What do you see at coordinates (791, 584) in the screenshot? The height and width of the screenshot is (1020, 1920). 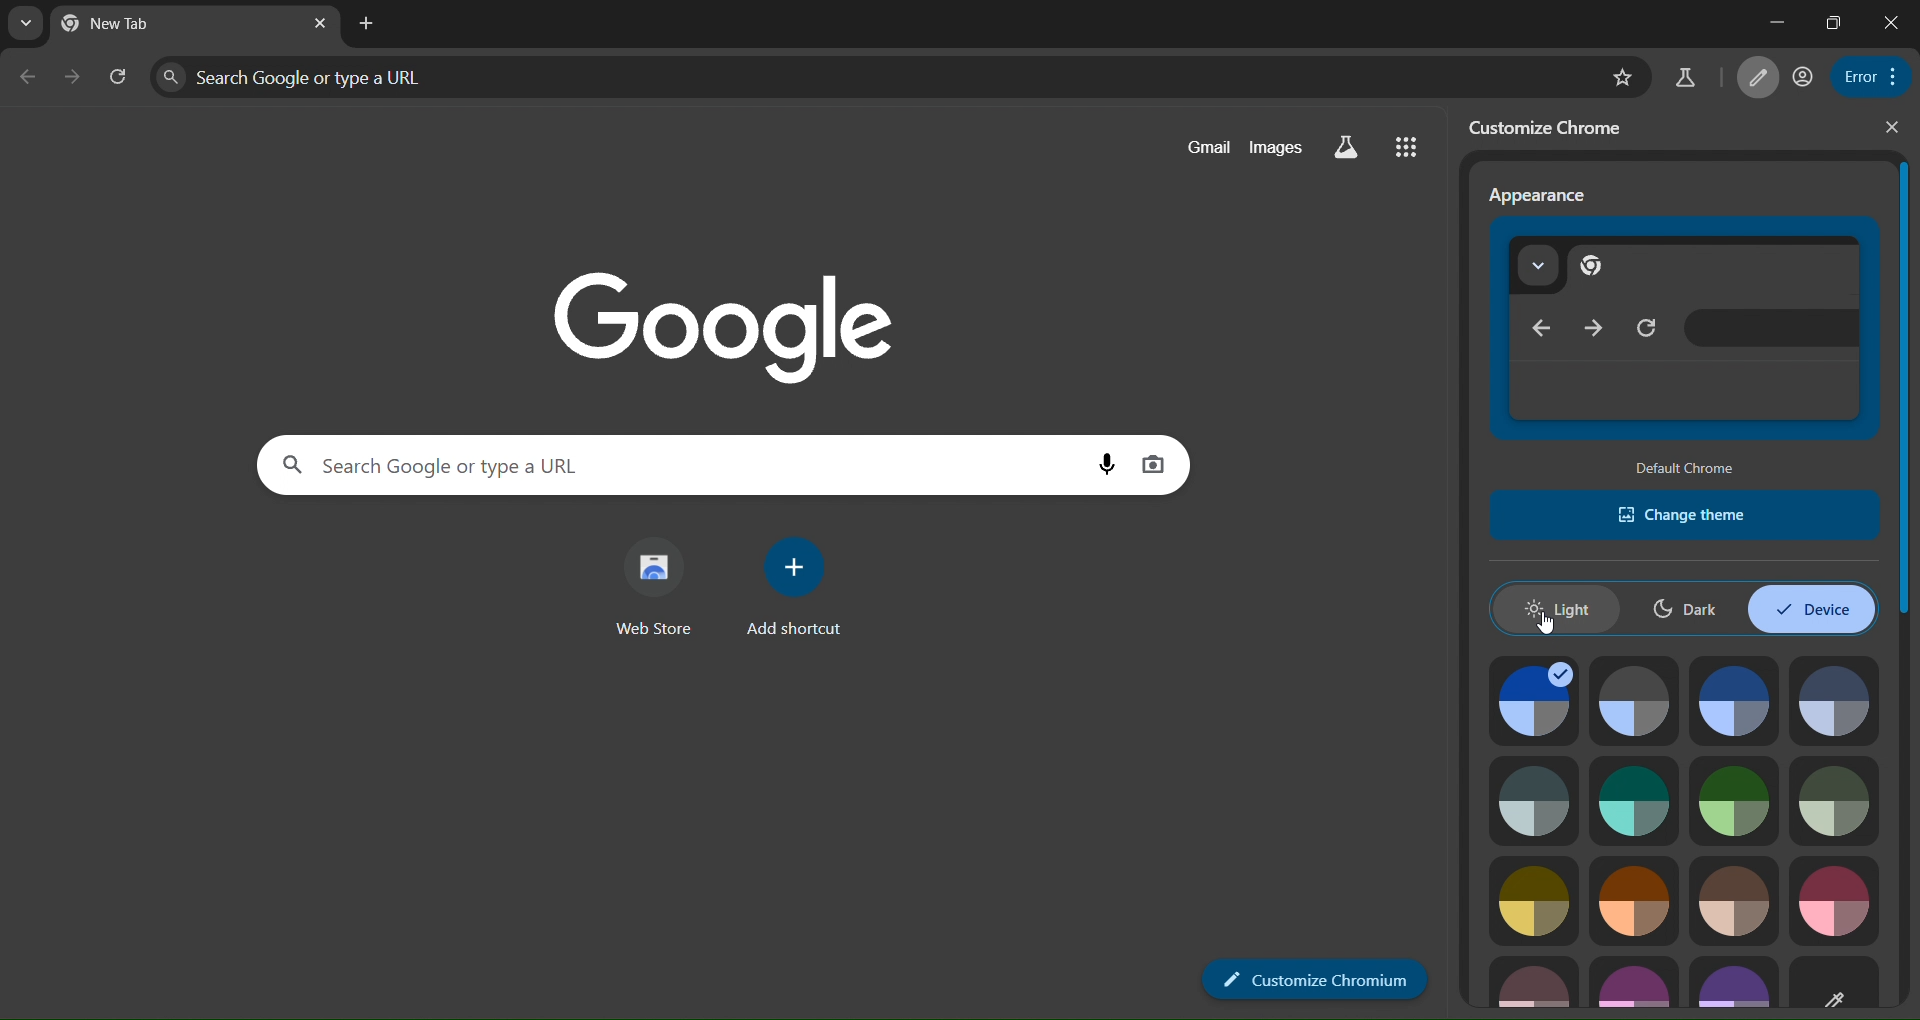 I see `add shortcut` at bounding box center [791, 584].